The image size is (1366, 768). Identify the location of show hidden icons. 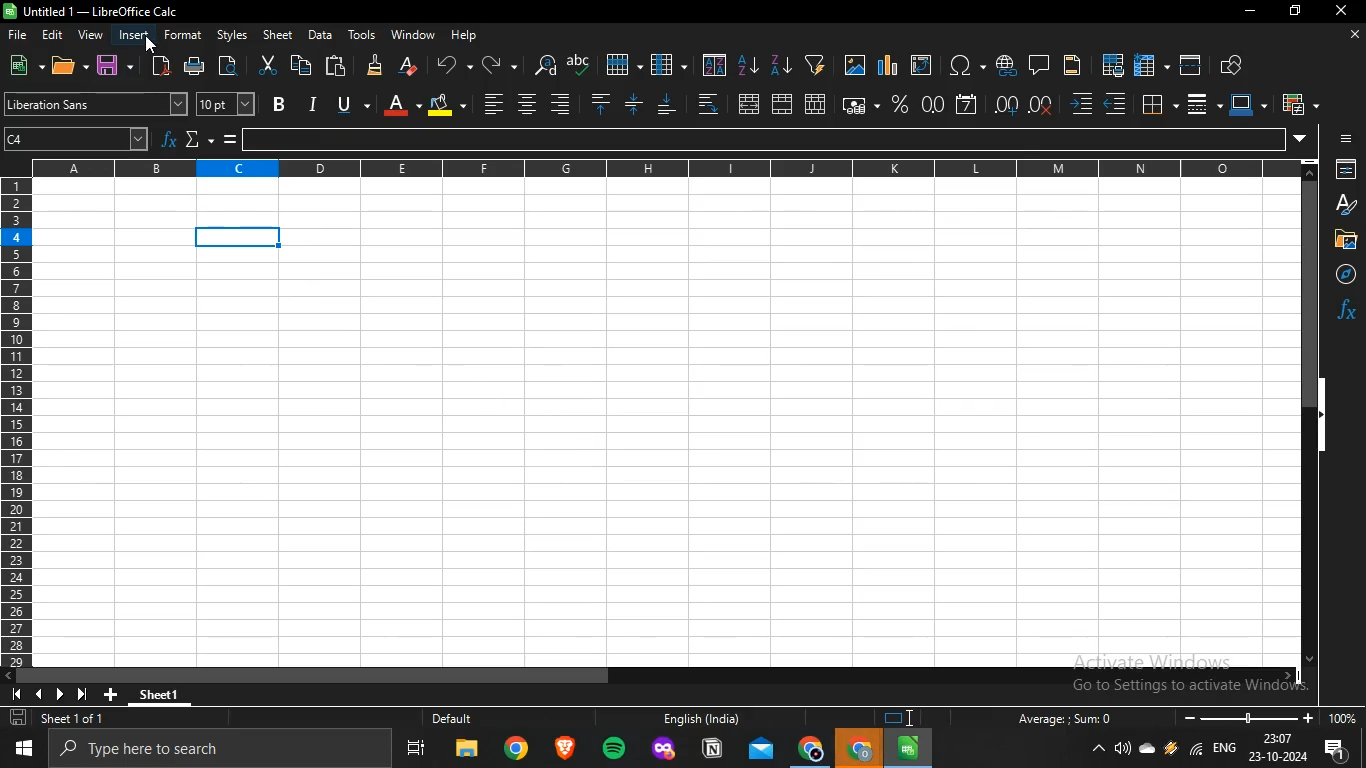
(1099, 750).